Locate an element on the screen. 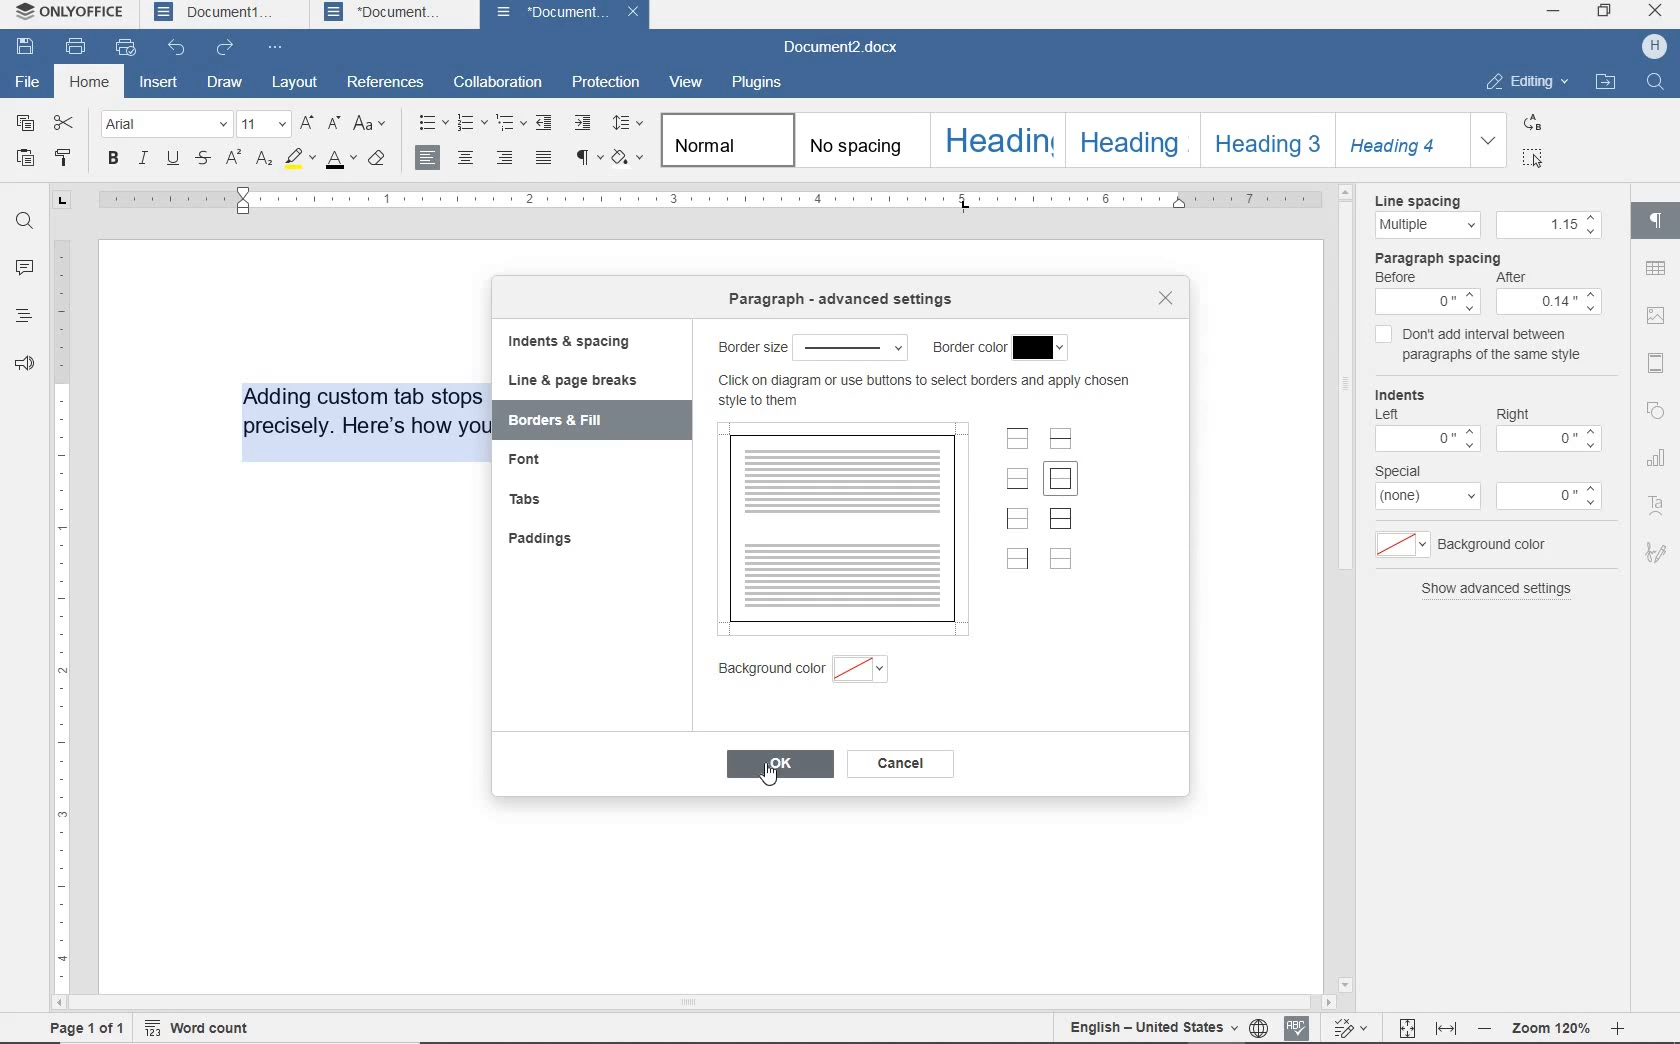  zoom out is located at coordinates (1484, 1025).